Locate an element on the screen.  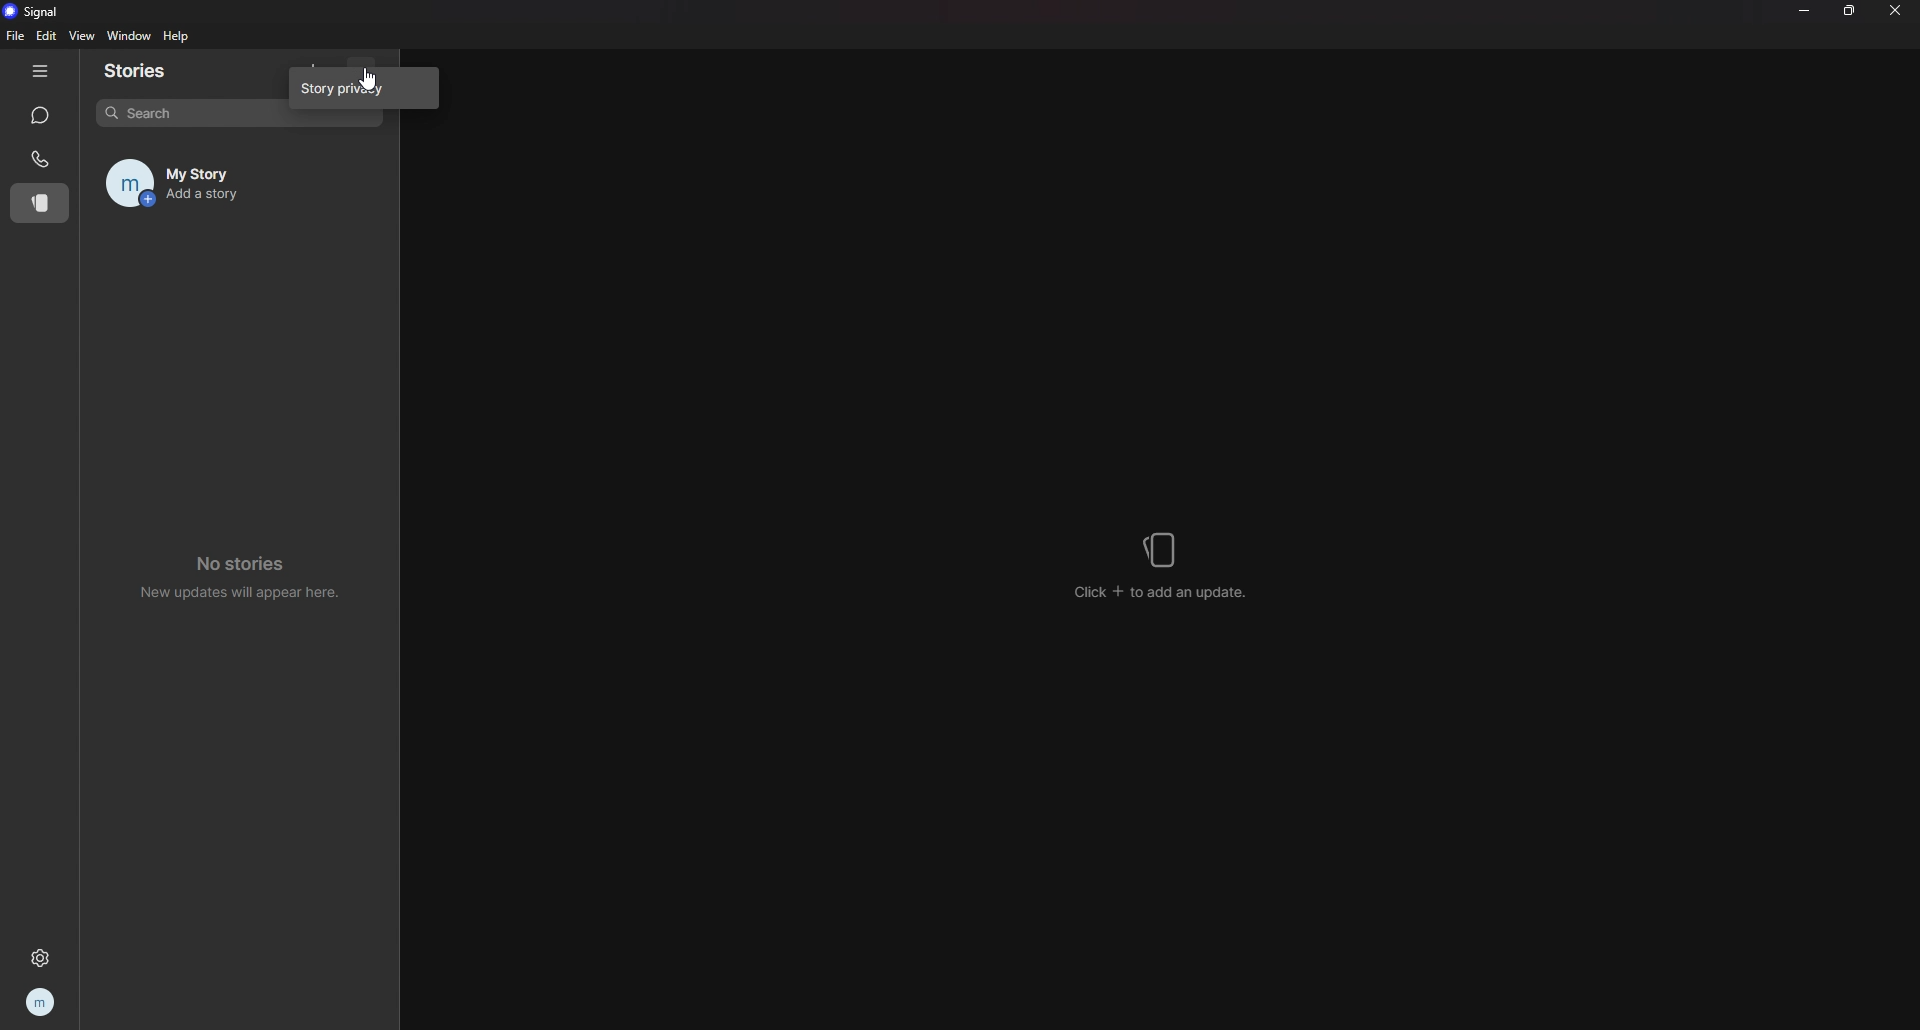
no stories new updates will appear here is located at coordinates (242, 575).